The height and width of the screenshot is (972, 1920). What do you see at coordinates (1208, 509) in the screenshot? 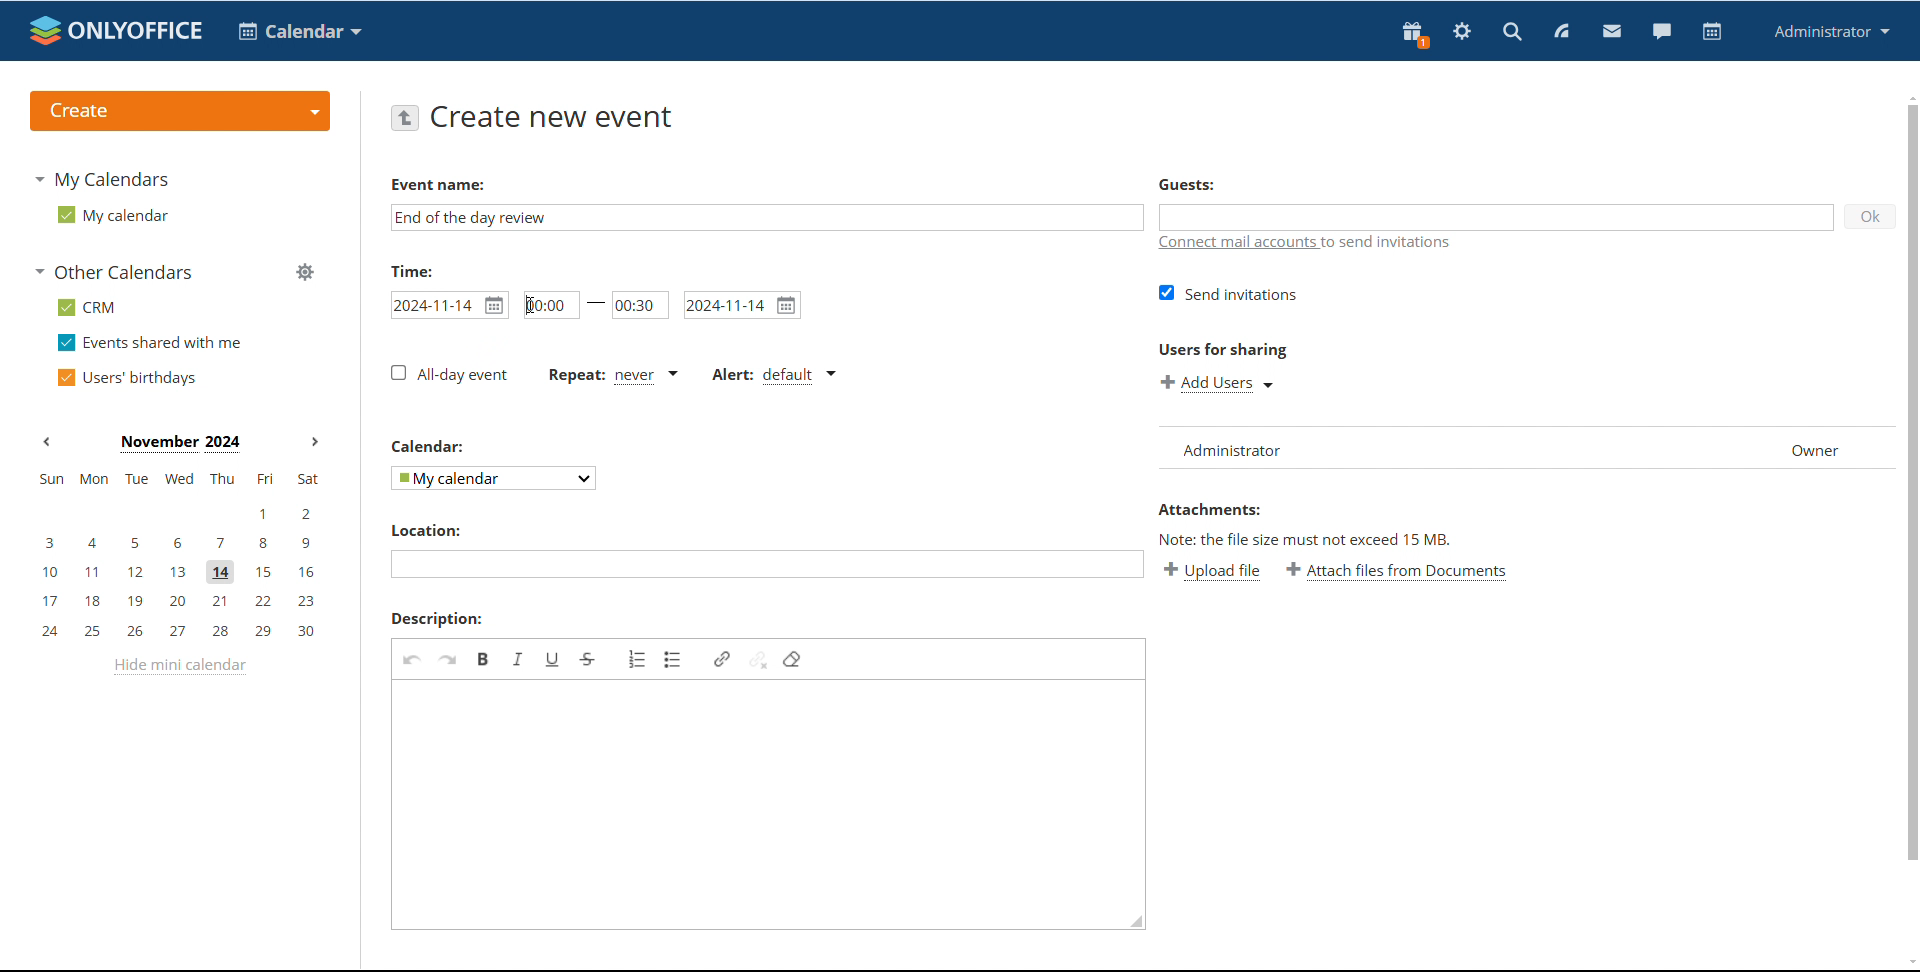
I see `Attachments` at bounding box center [1208, 509].